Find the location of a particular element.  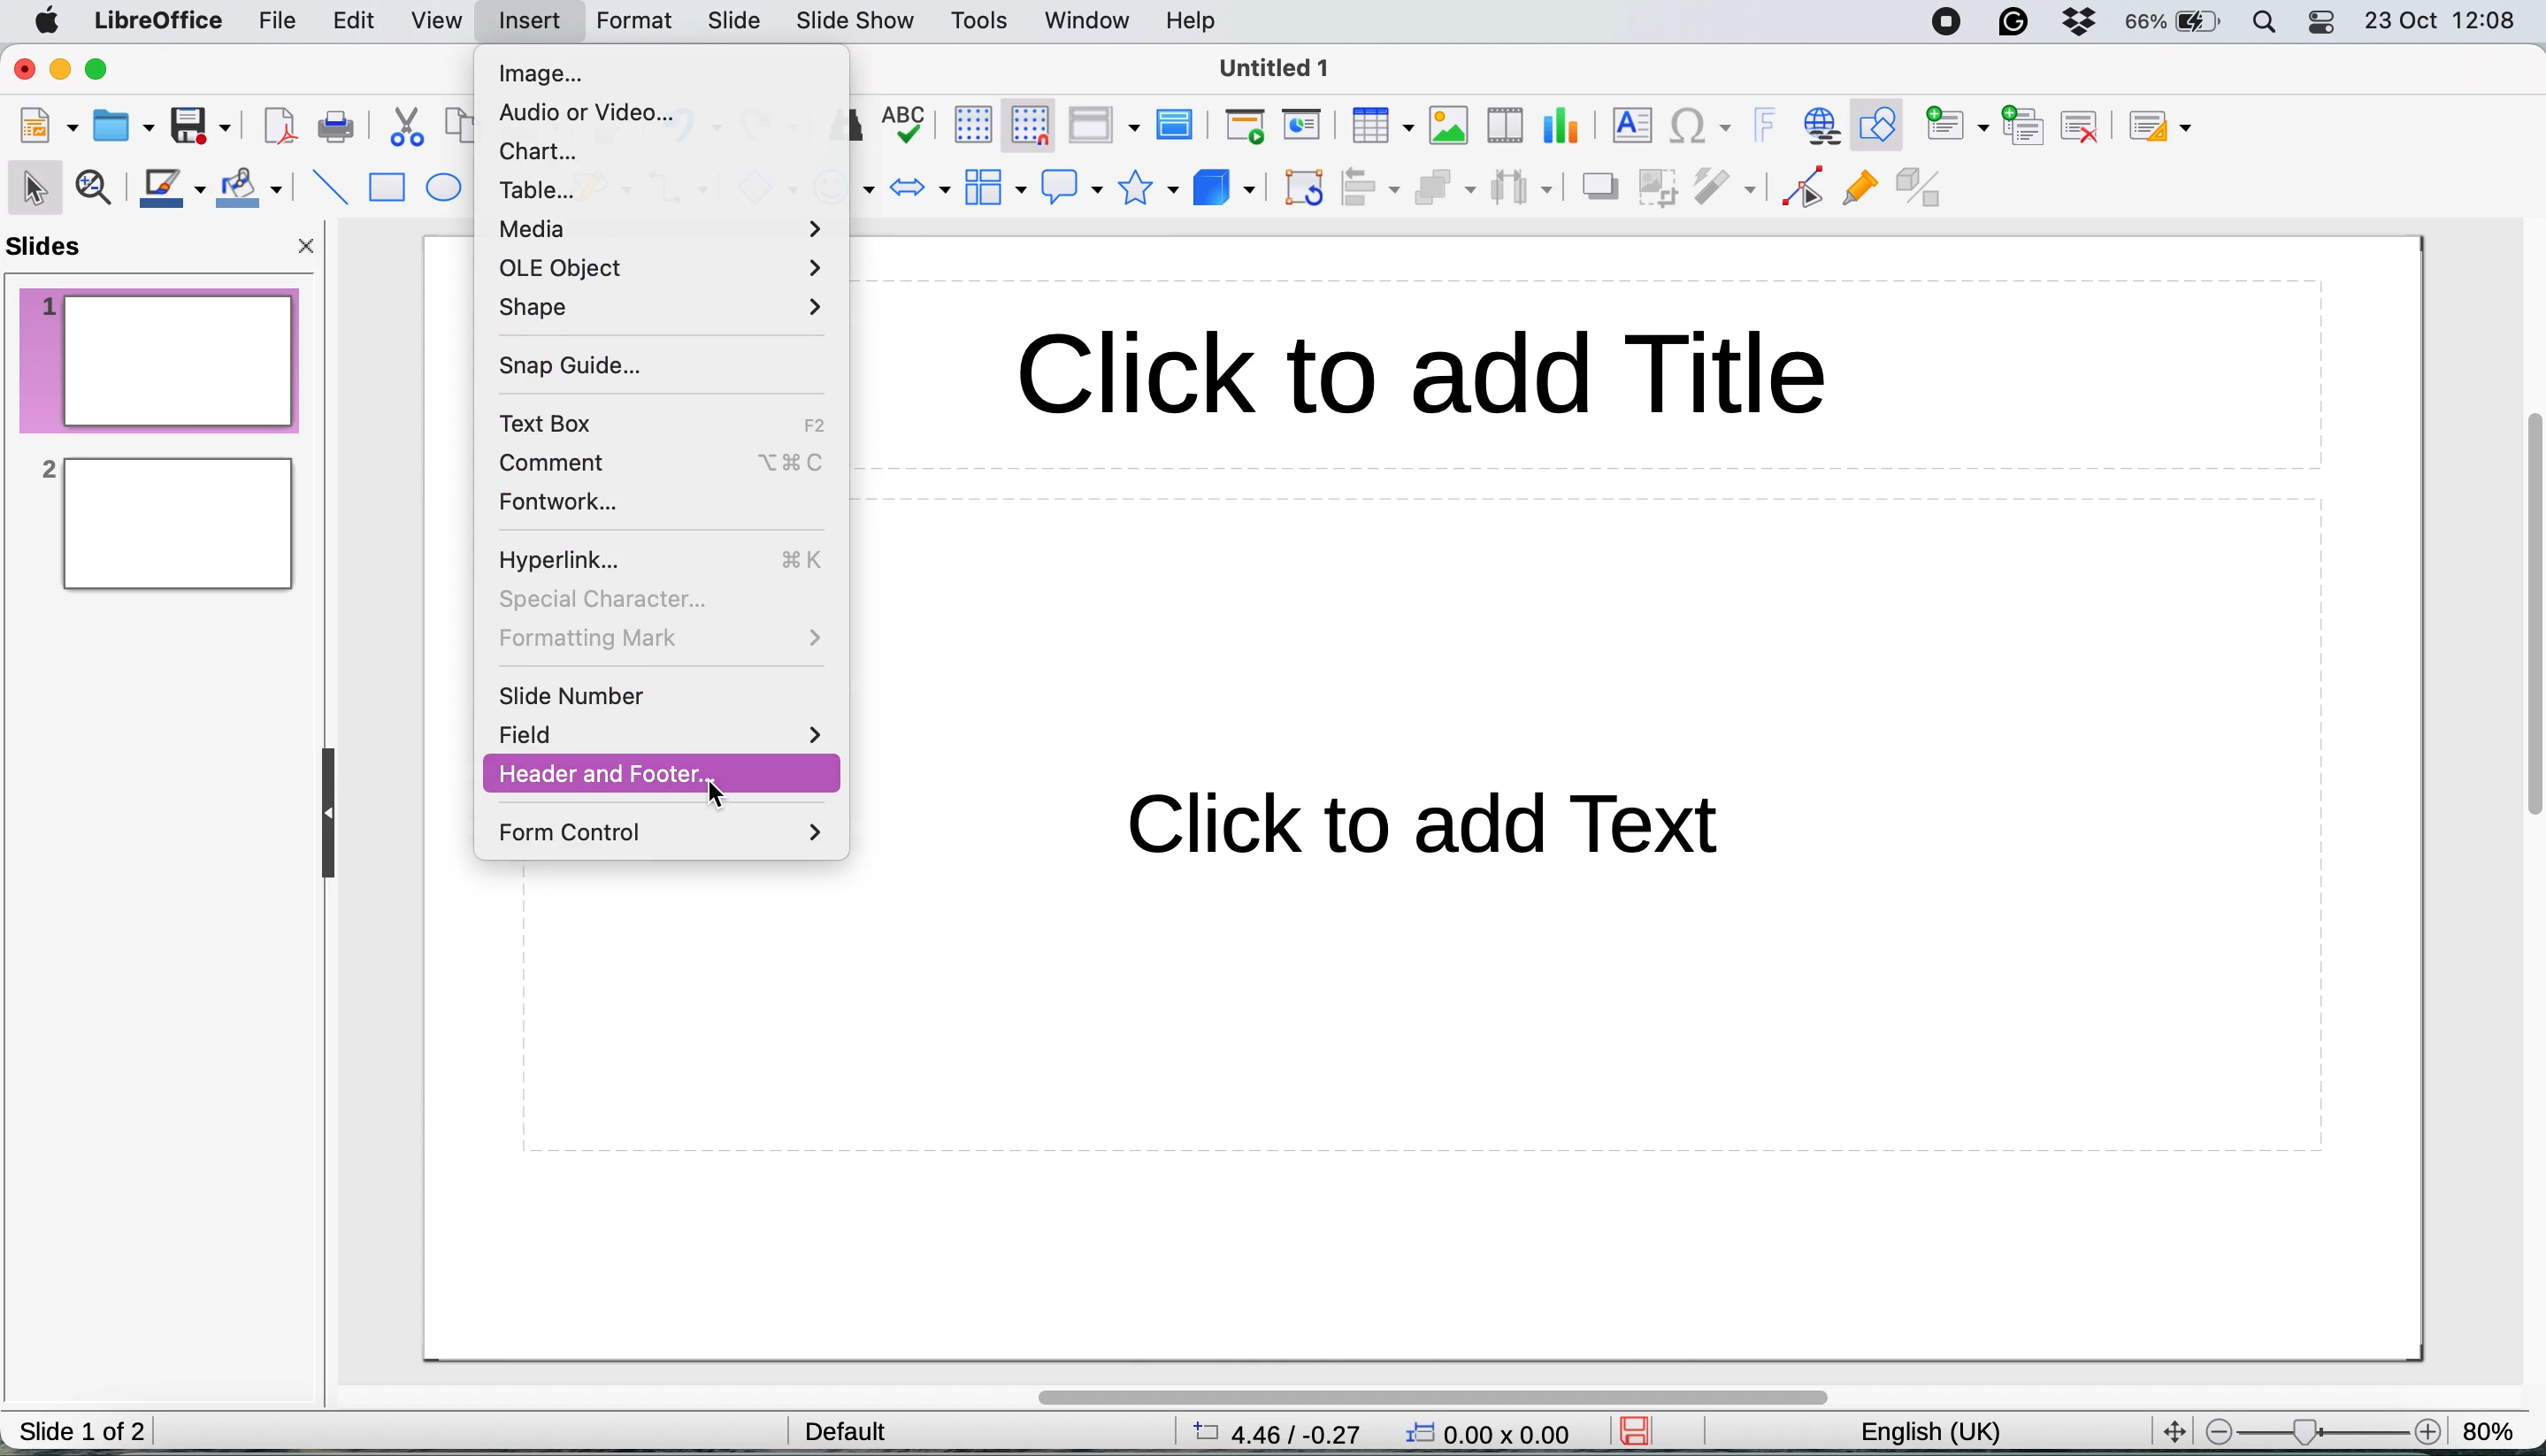

slide 1 of 2 is located at coordinates (83, 1433).